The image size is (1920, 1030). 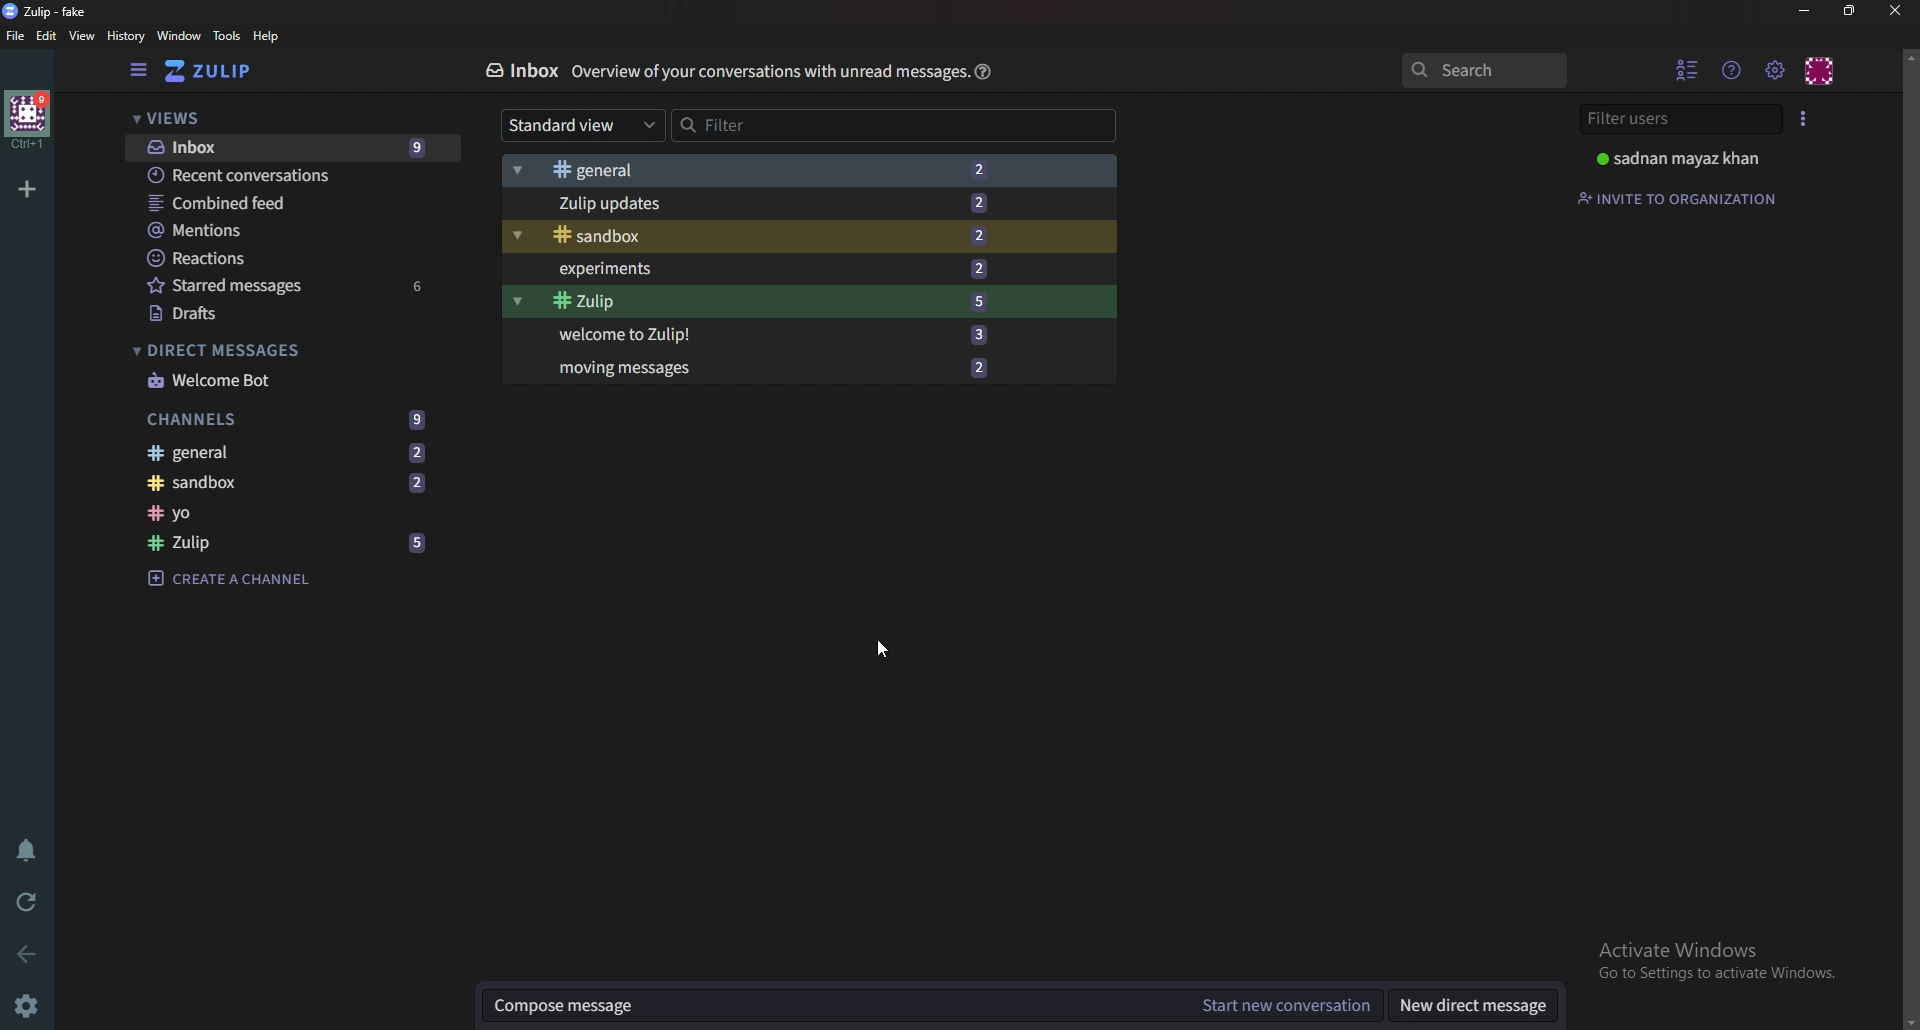 I want to click on Cursor, so click(x=883, y=651).